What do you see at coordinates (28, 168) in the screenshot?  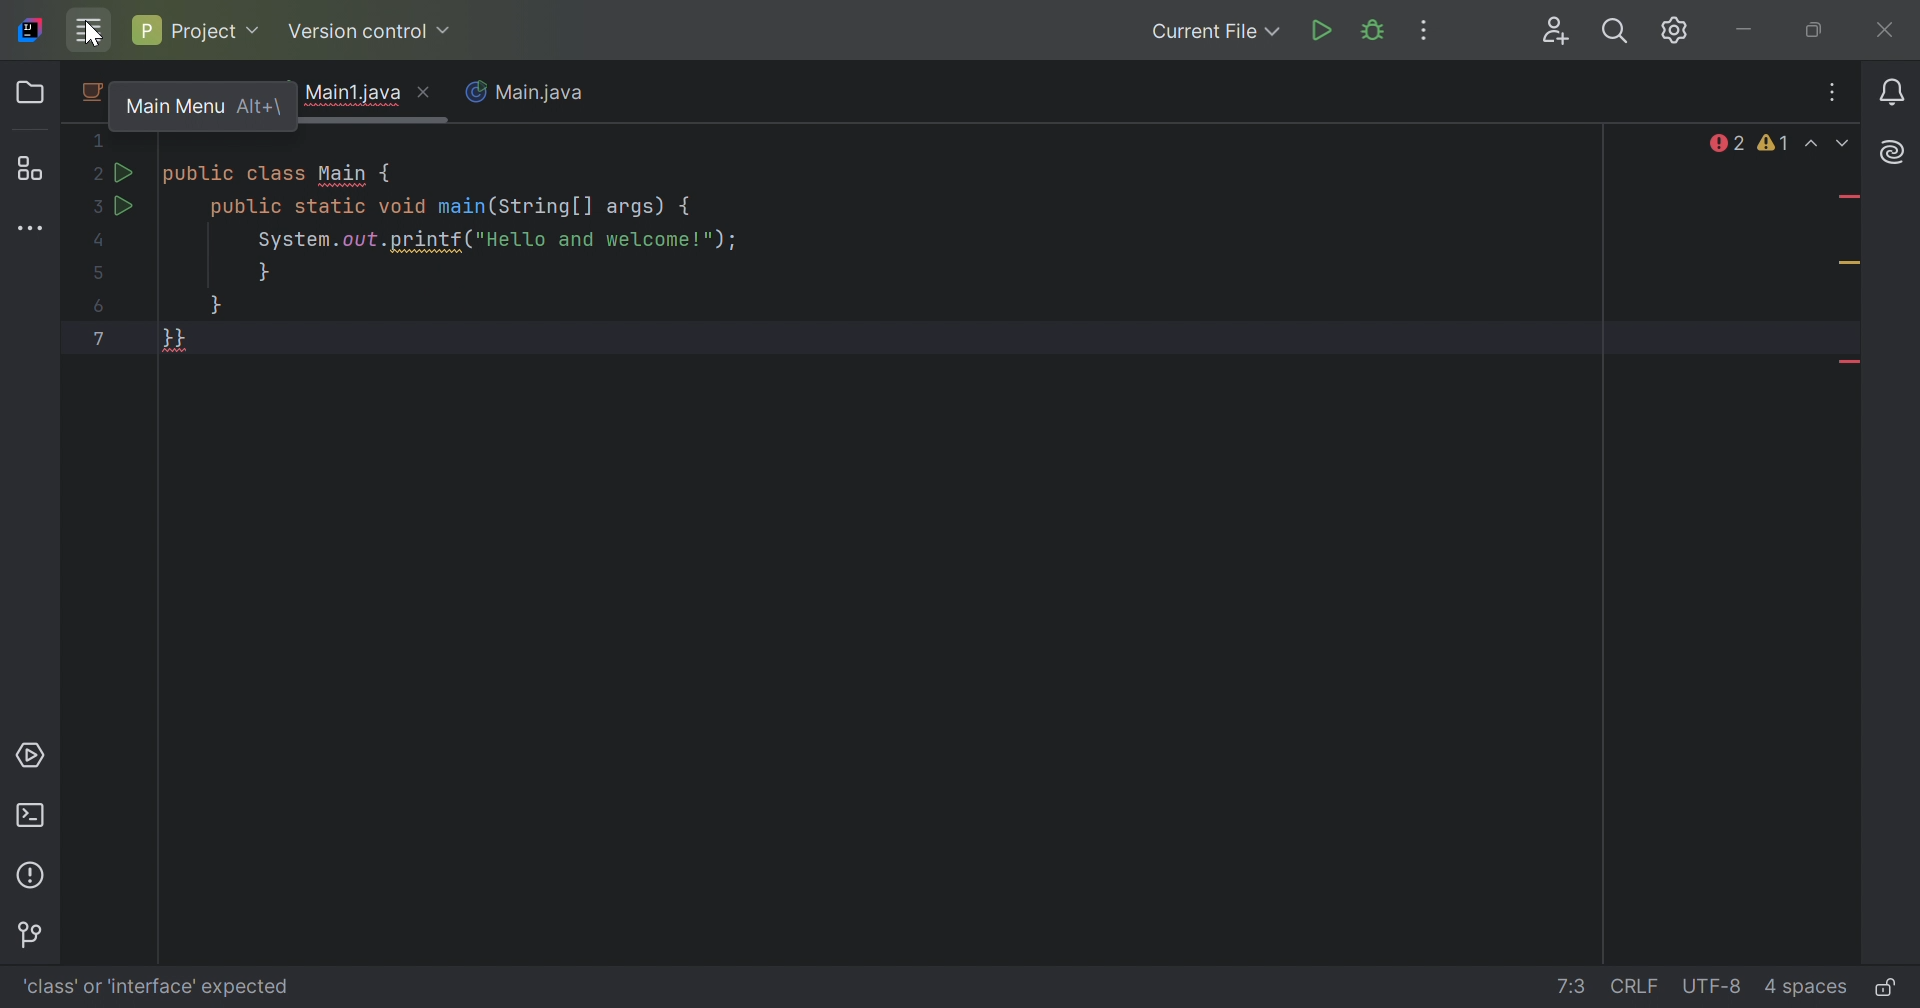 I see `Structure` at bounding box center [28, 168].